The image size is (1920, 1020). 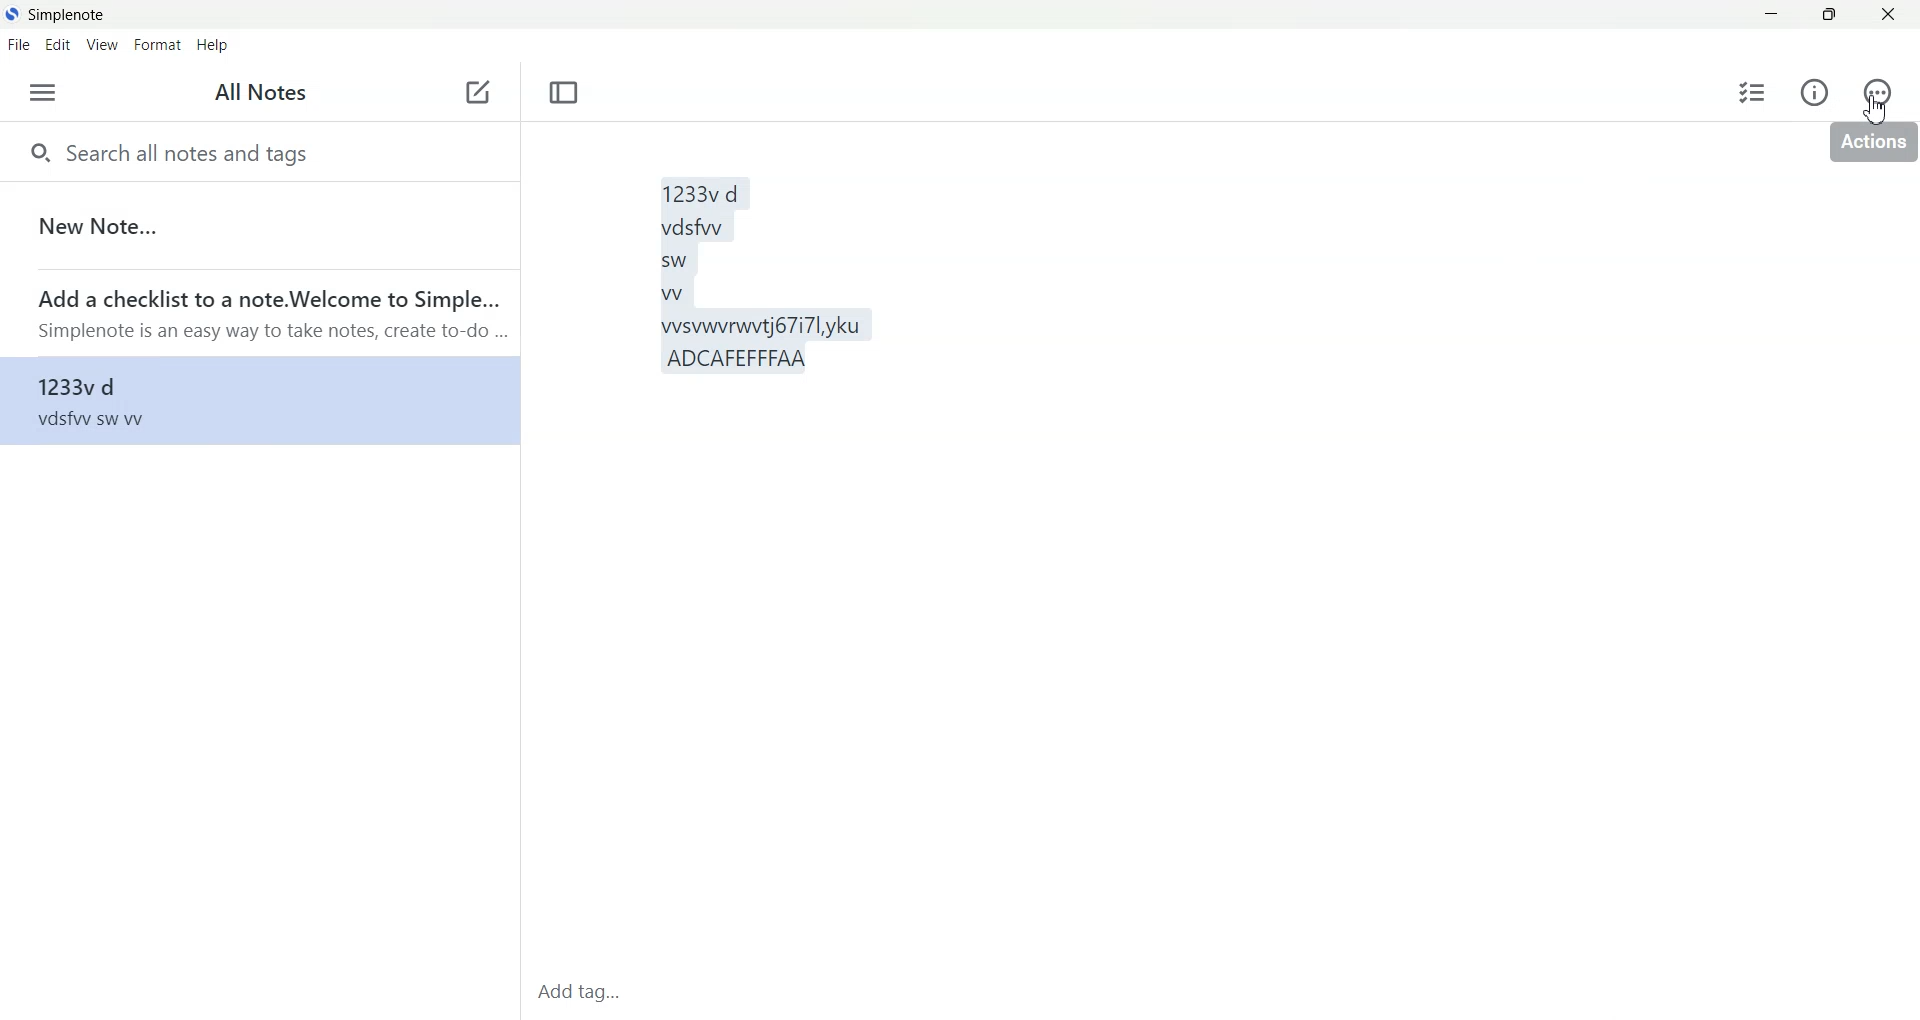 What do you see at coordinates (18, 44) in the screenshot?
I see `File` at bounding box center [18, 44].